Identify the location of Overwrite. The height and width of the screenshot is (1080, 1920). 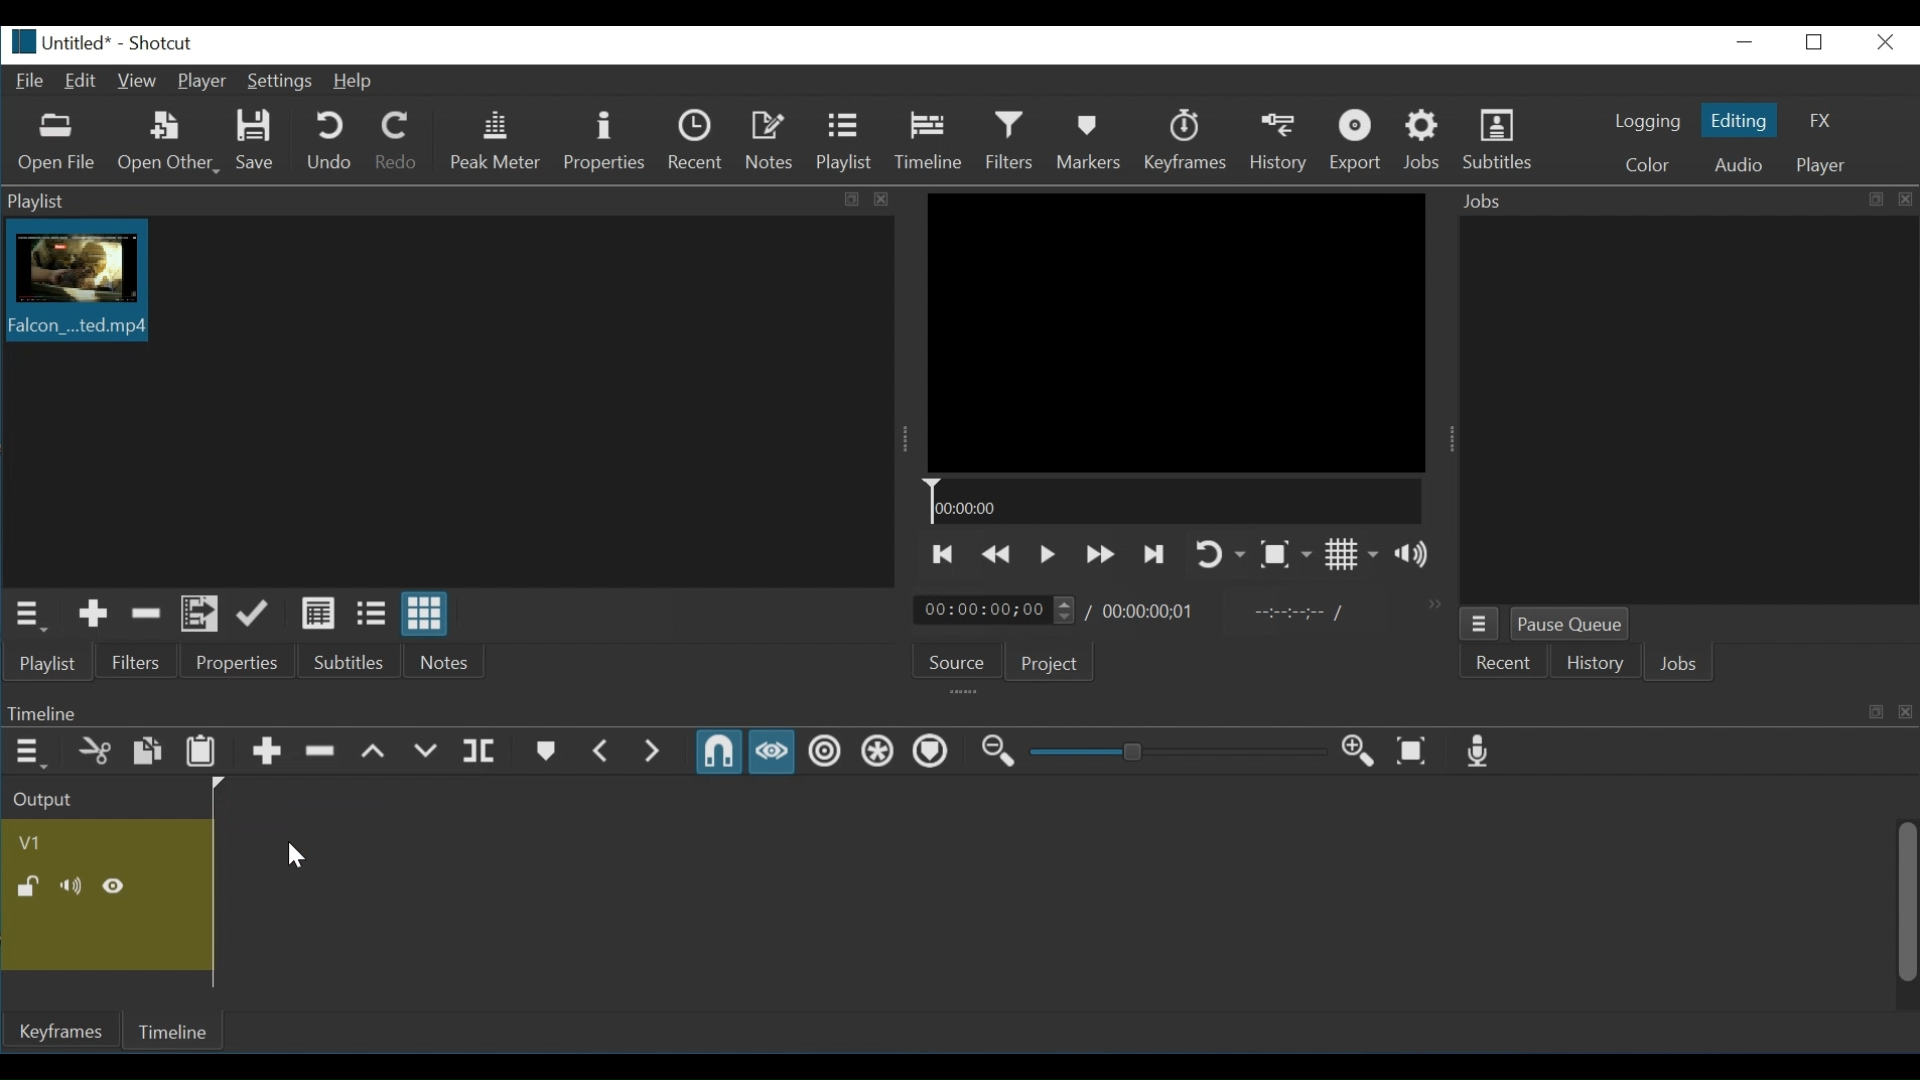
(425, 753).